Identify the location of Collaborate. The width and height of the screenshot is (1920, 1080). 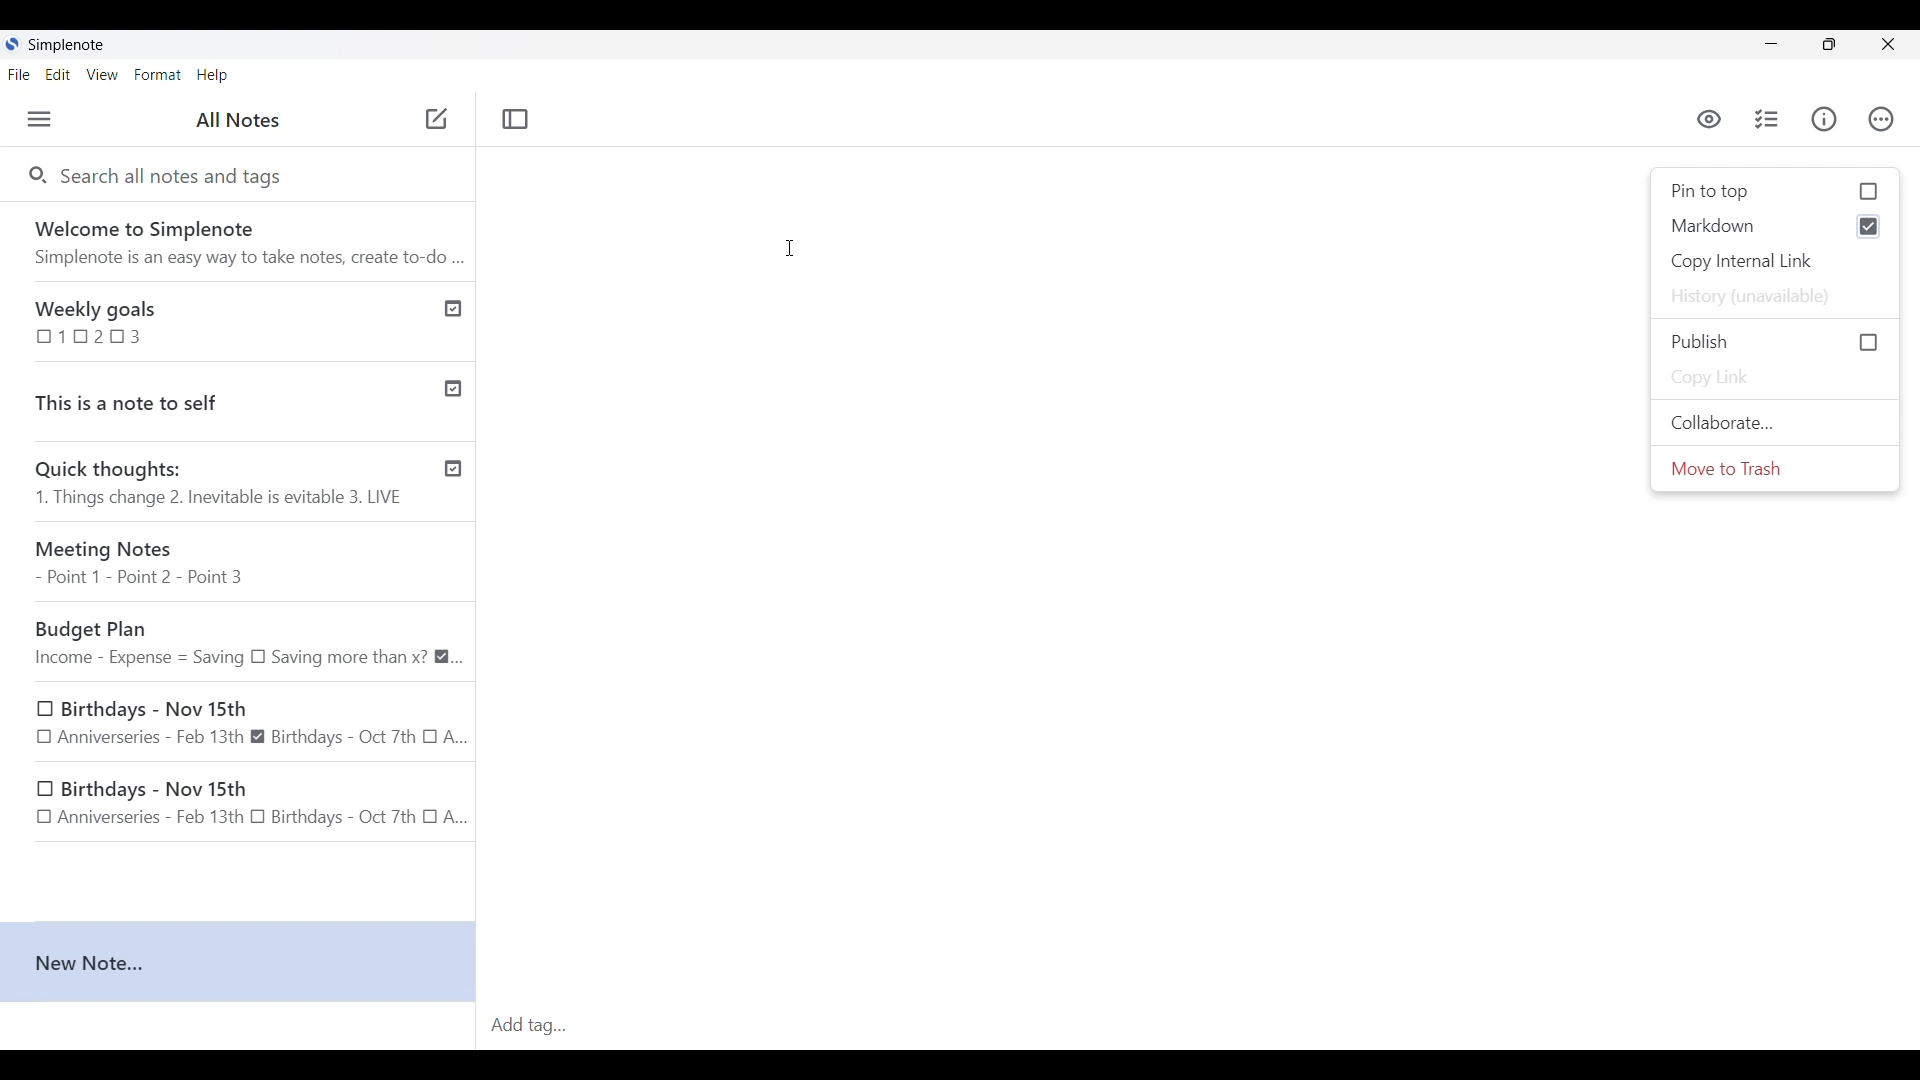
(1775, 422).